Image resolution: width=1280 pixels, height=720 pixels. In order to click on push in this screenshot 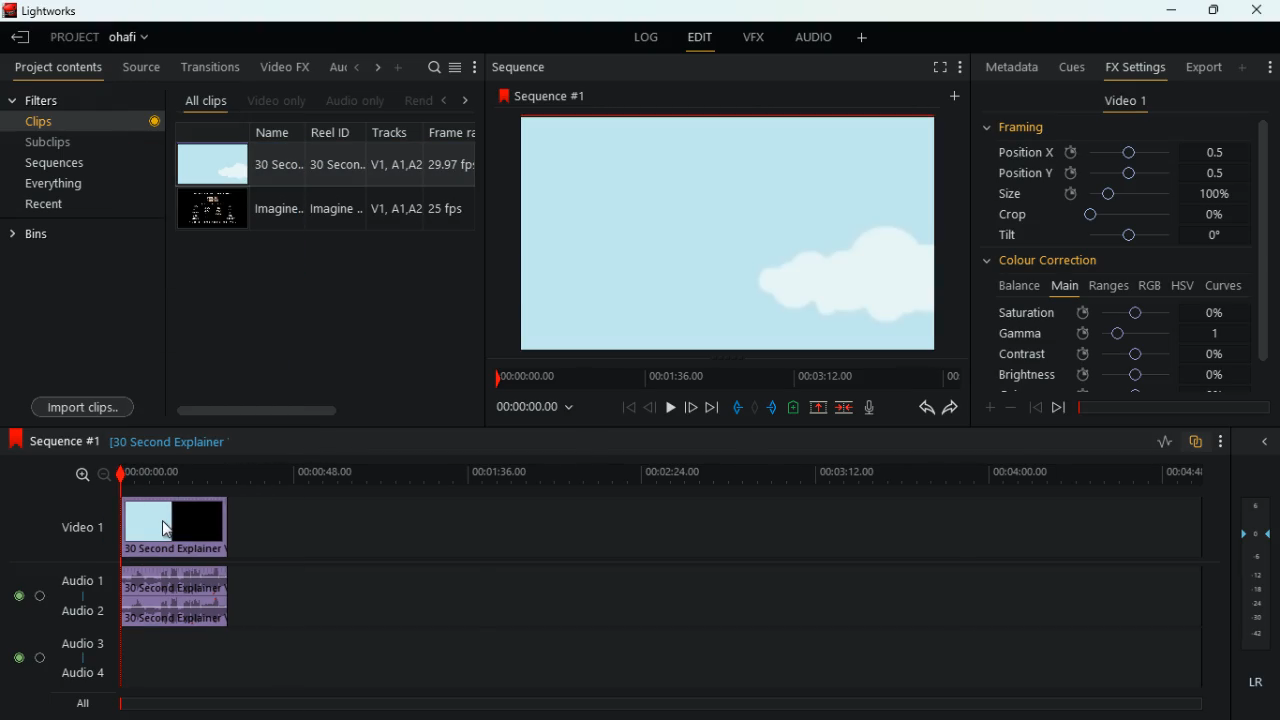, I will do `click(773, 407)`.